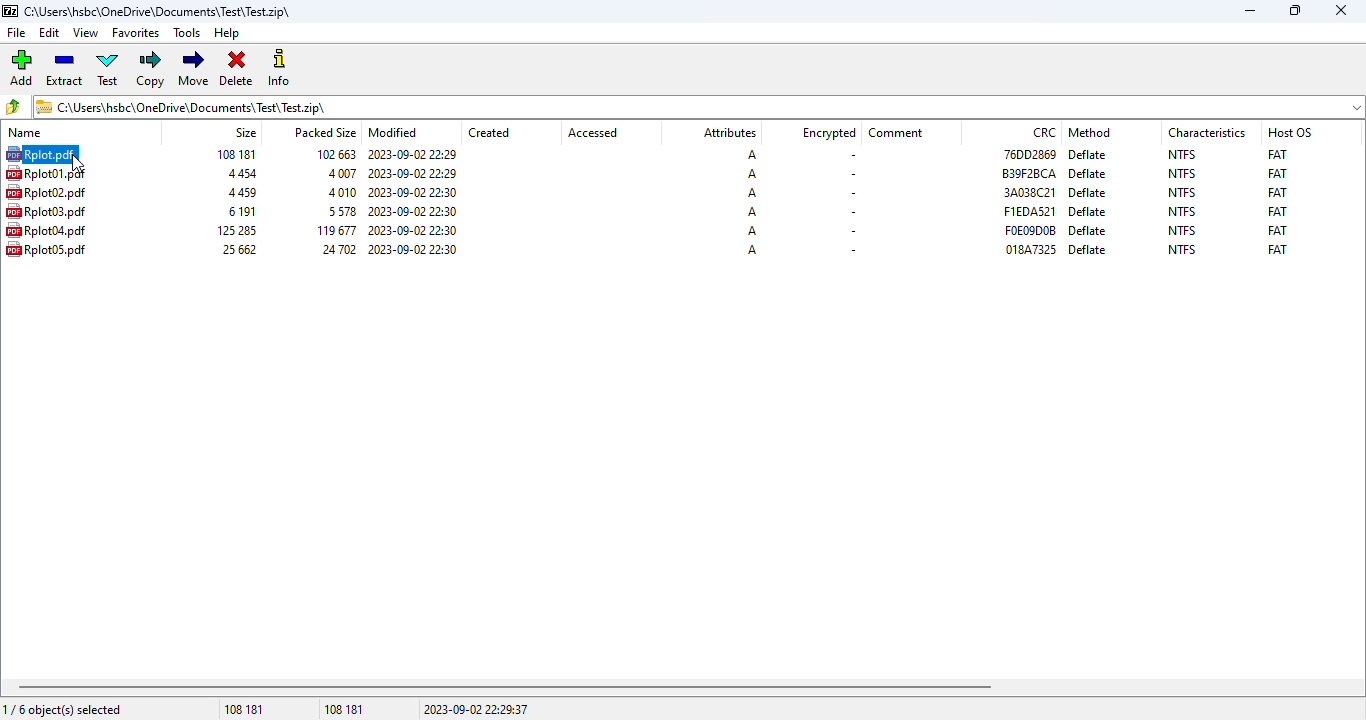 This screenshot has height=720, width=1366. What do you see at coordinates (476, 709) in the screenshot?
I see `2023-09-02 22:29:37` at bounding box center [476, 709].